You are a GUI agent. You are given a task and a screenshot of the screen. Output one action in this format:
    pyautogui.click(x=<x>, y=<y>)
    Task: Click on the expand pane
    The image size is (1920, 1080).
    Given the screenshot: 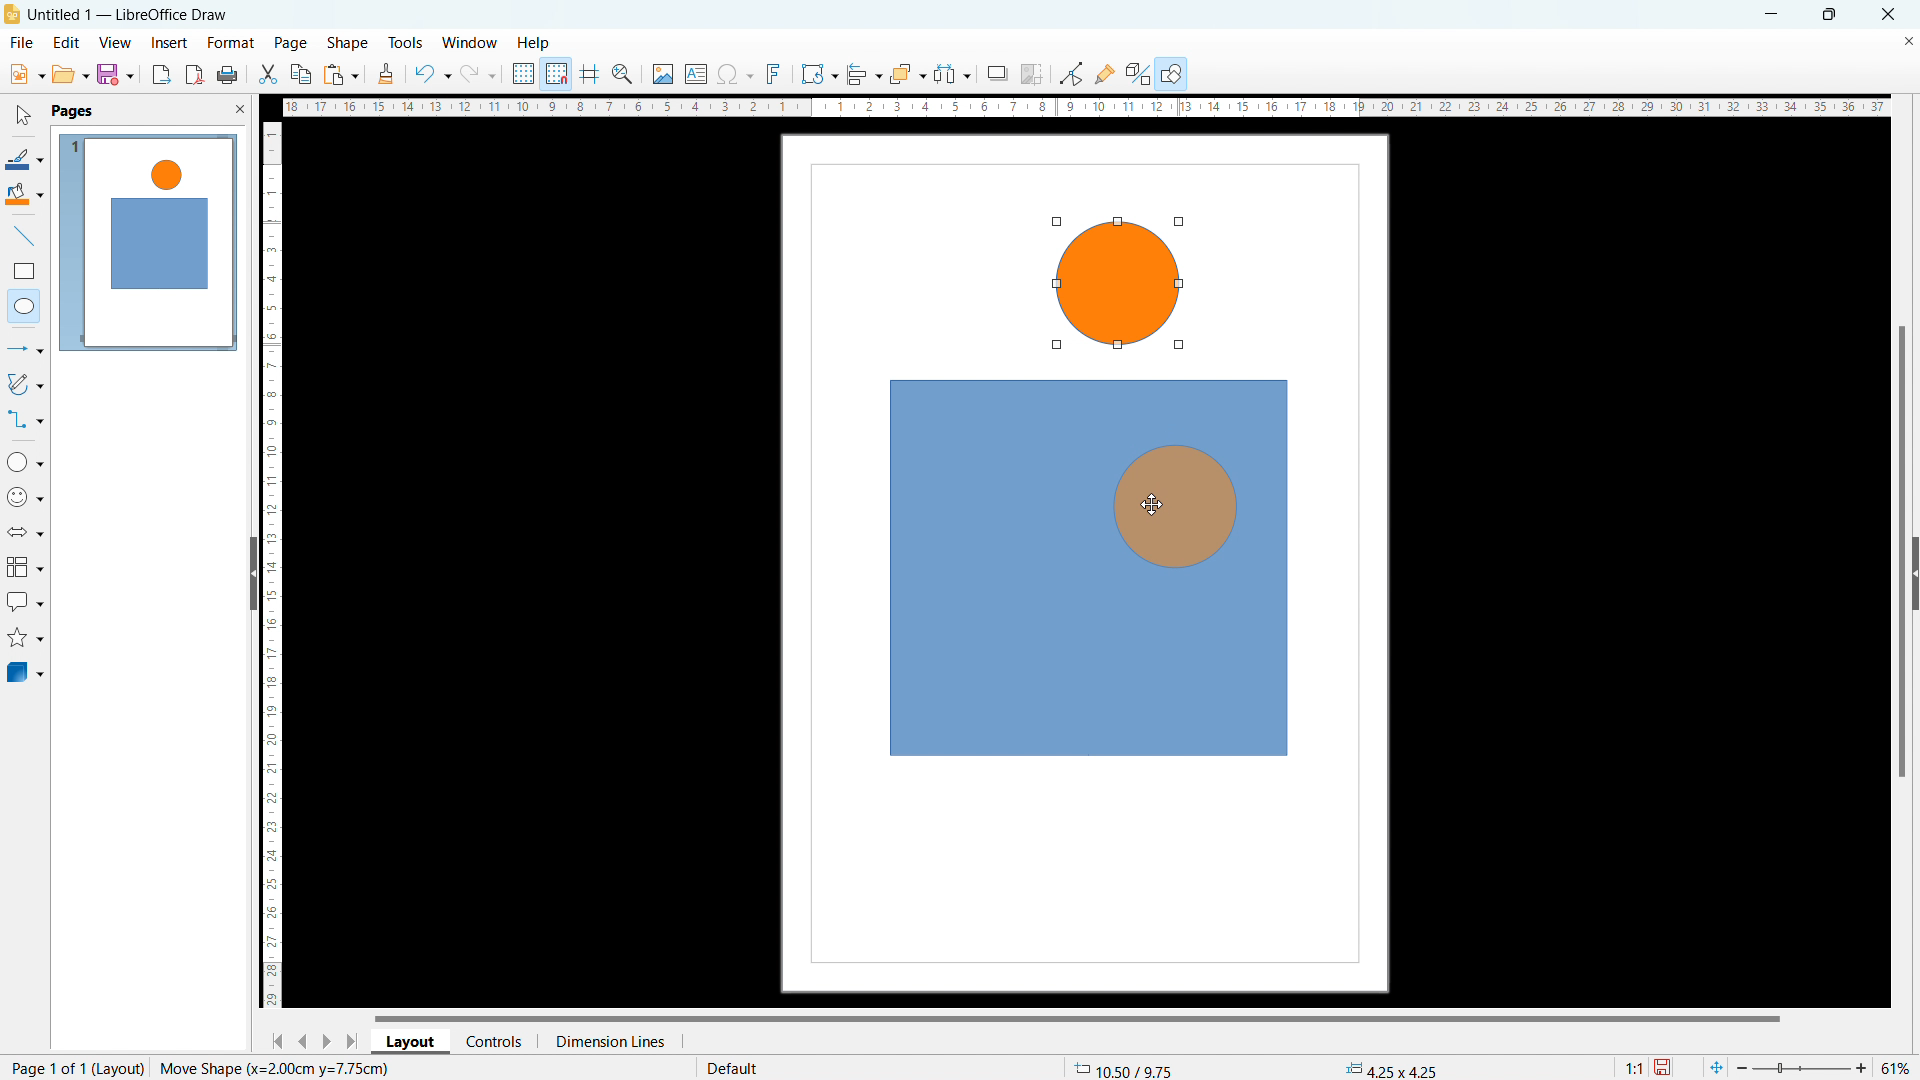 What is the action you would take?
    pyautogui.click(x=1914, y=574)
    